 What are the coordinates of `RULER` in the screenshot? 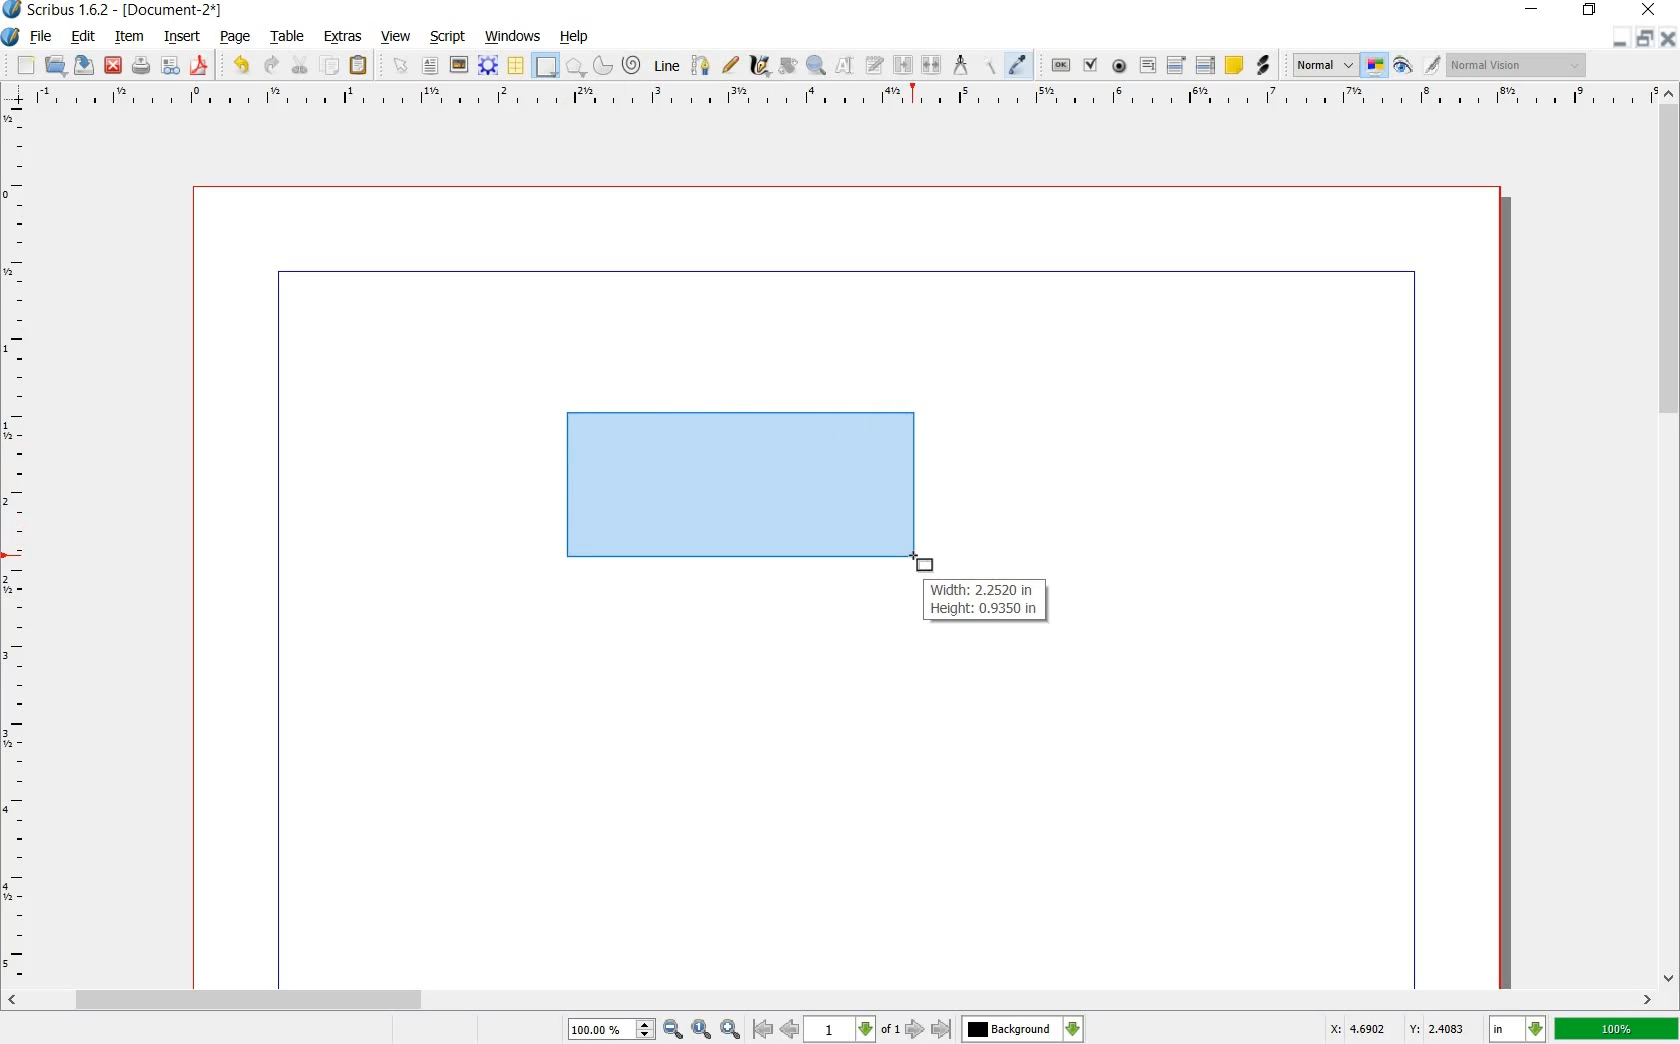 It's located at (842, 98).